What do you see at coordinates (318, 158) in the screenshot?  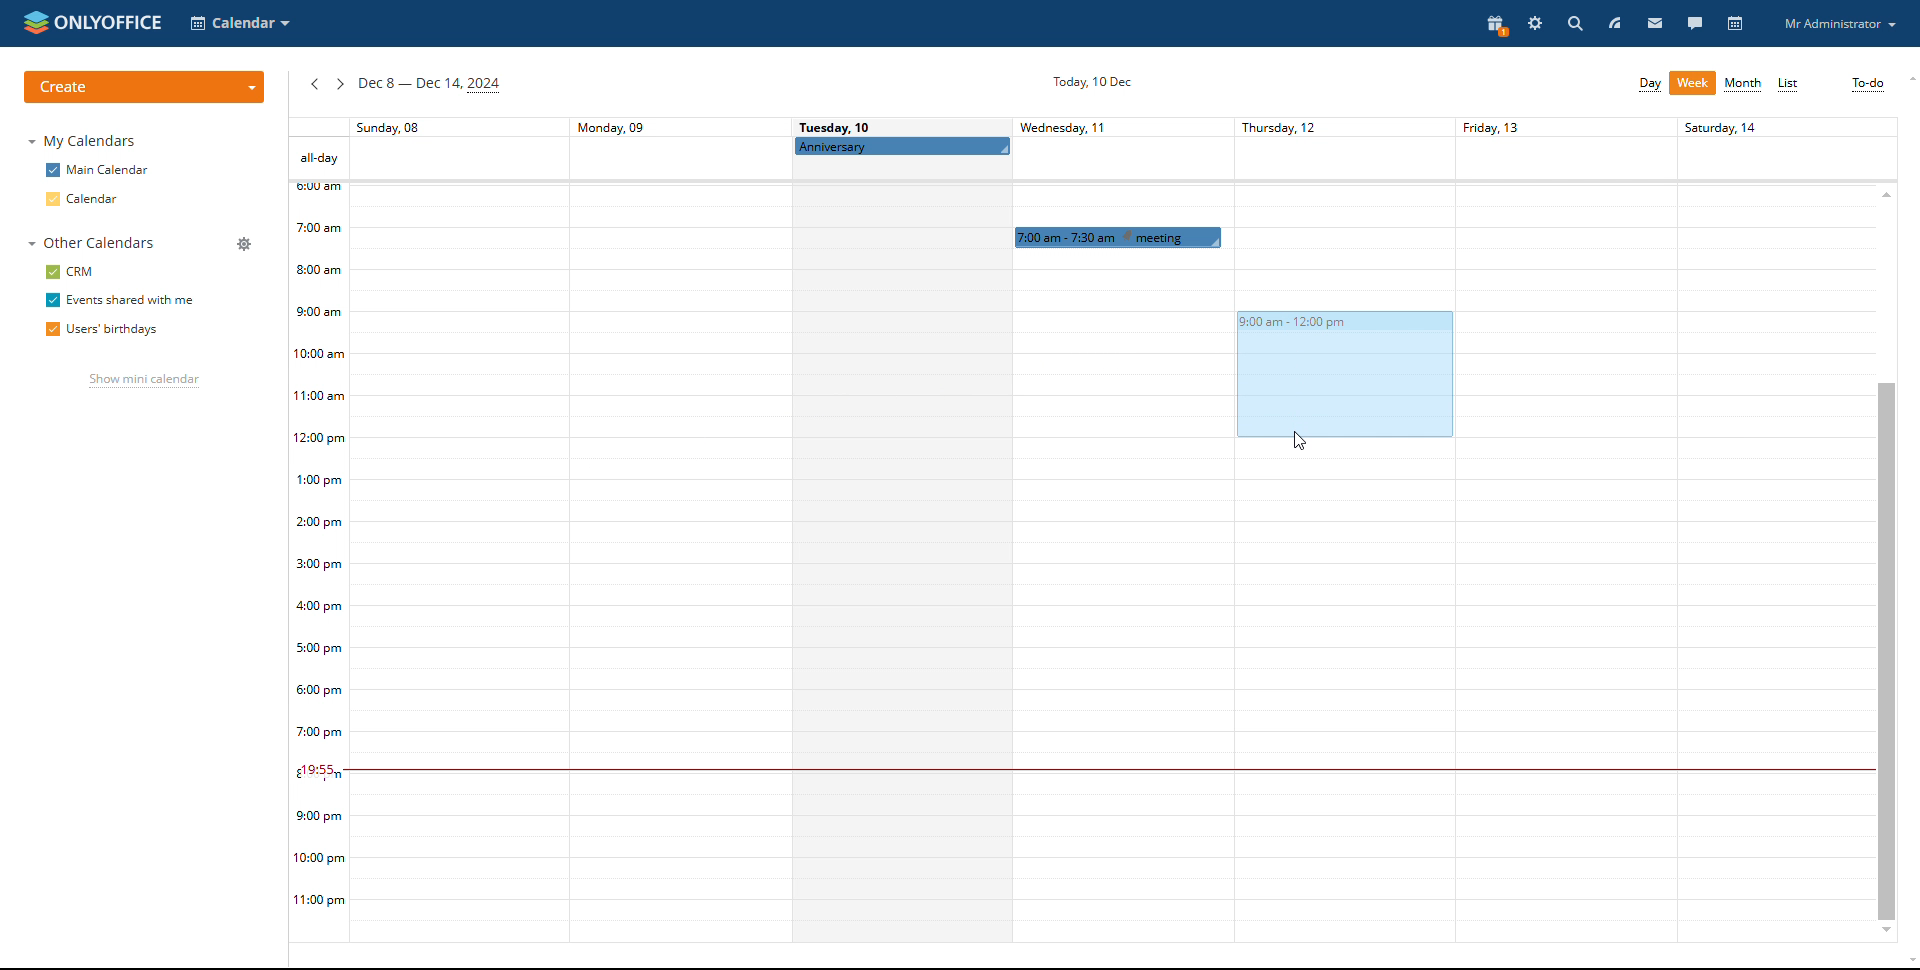 I see `all-day events` at bounding box center [318, 158].